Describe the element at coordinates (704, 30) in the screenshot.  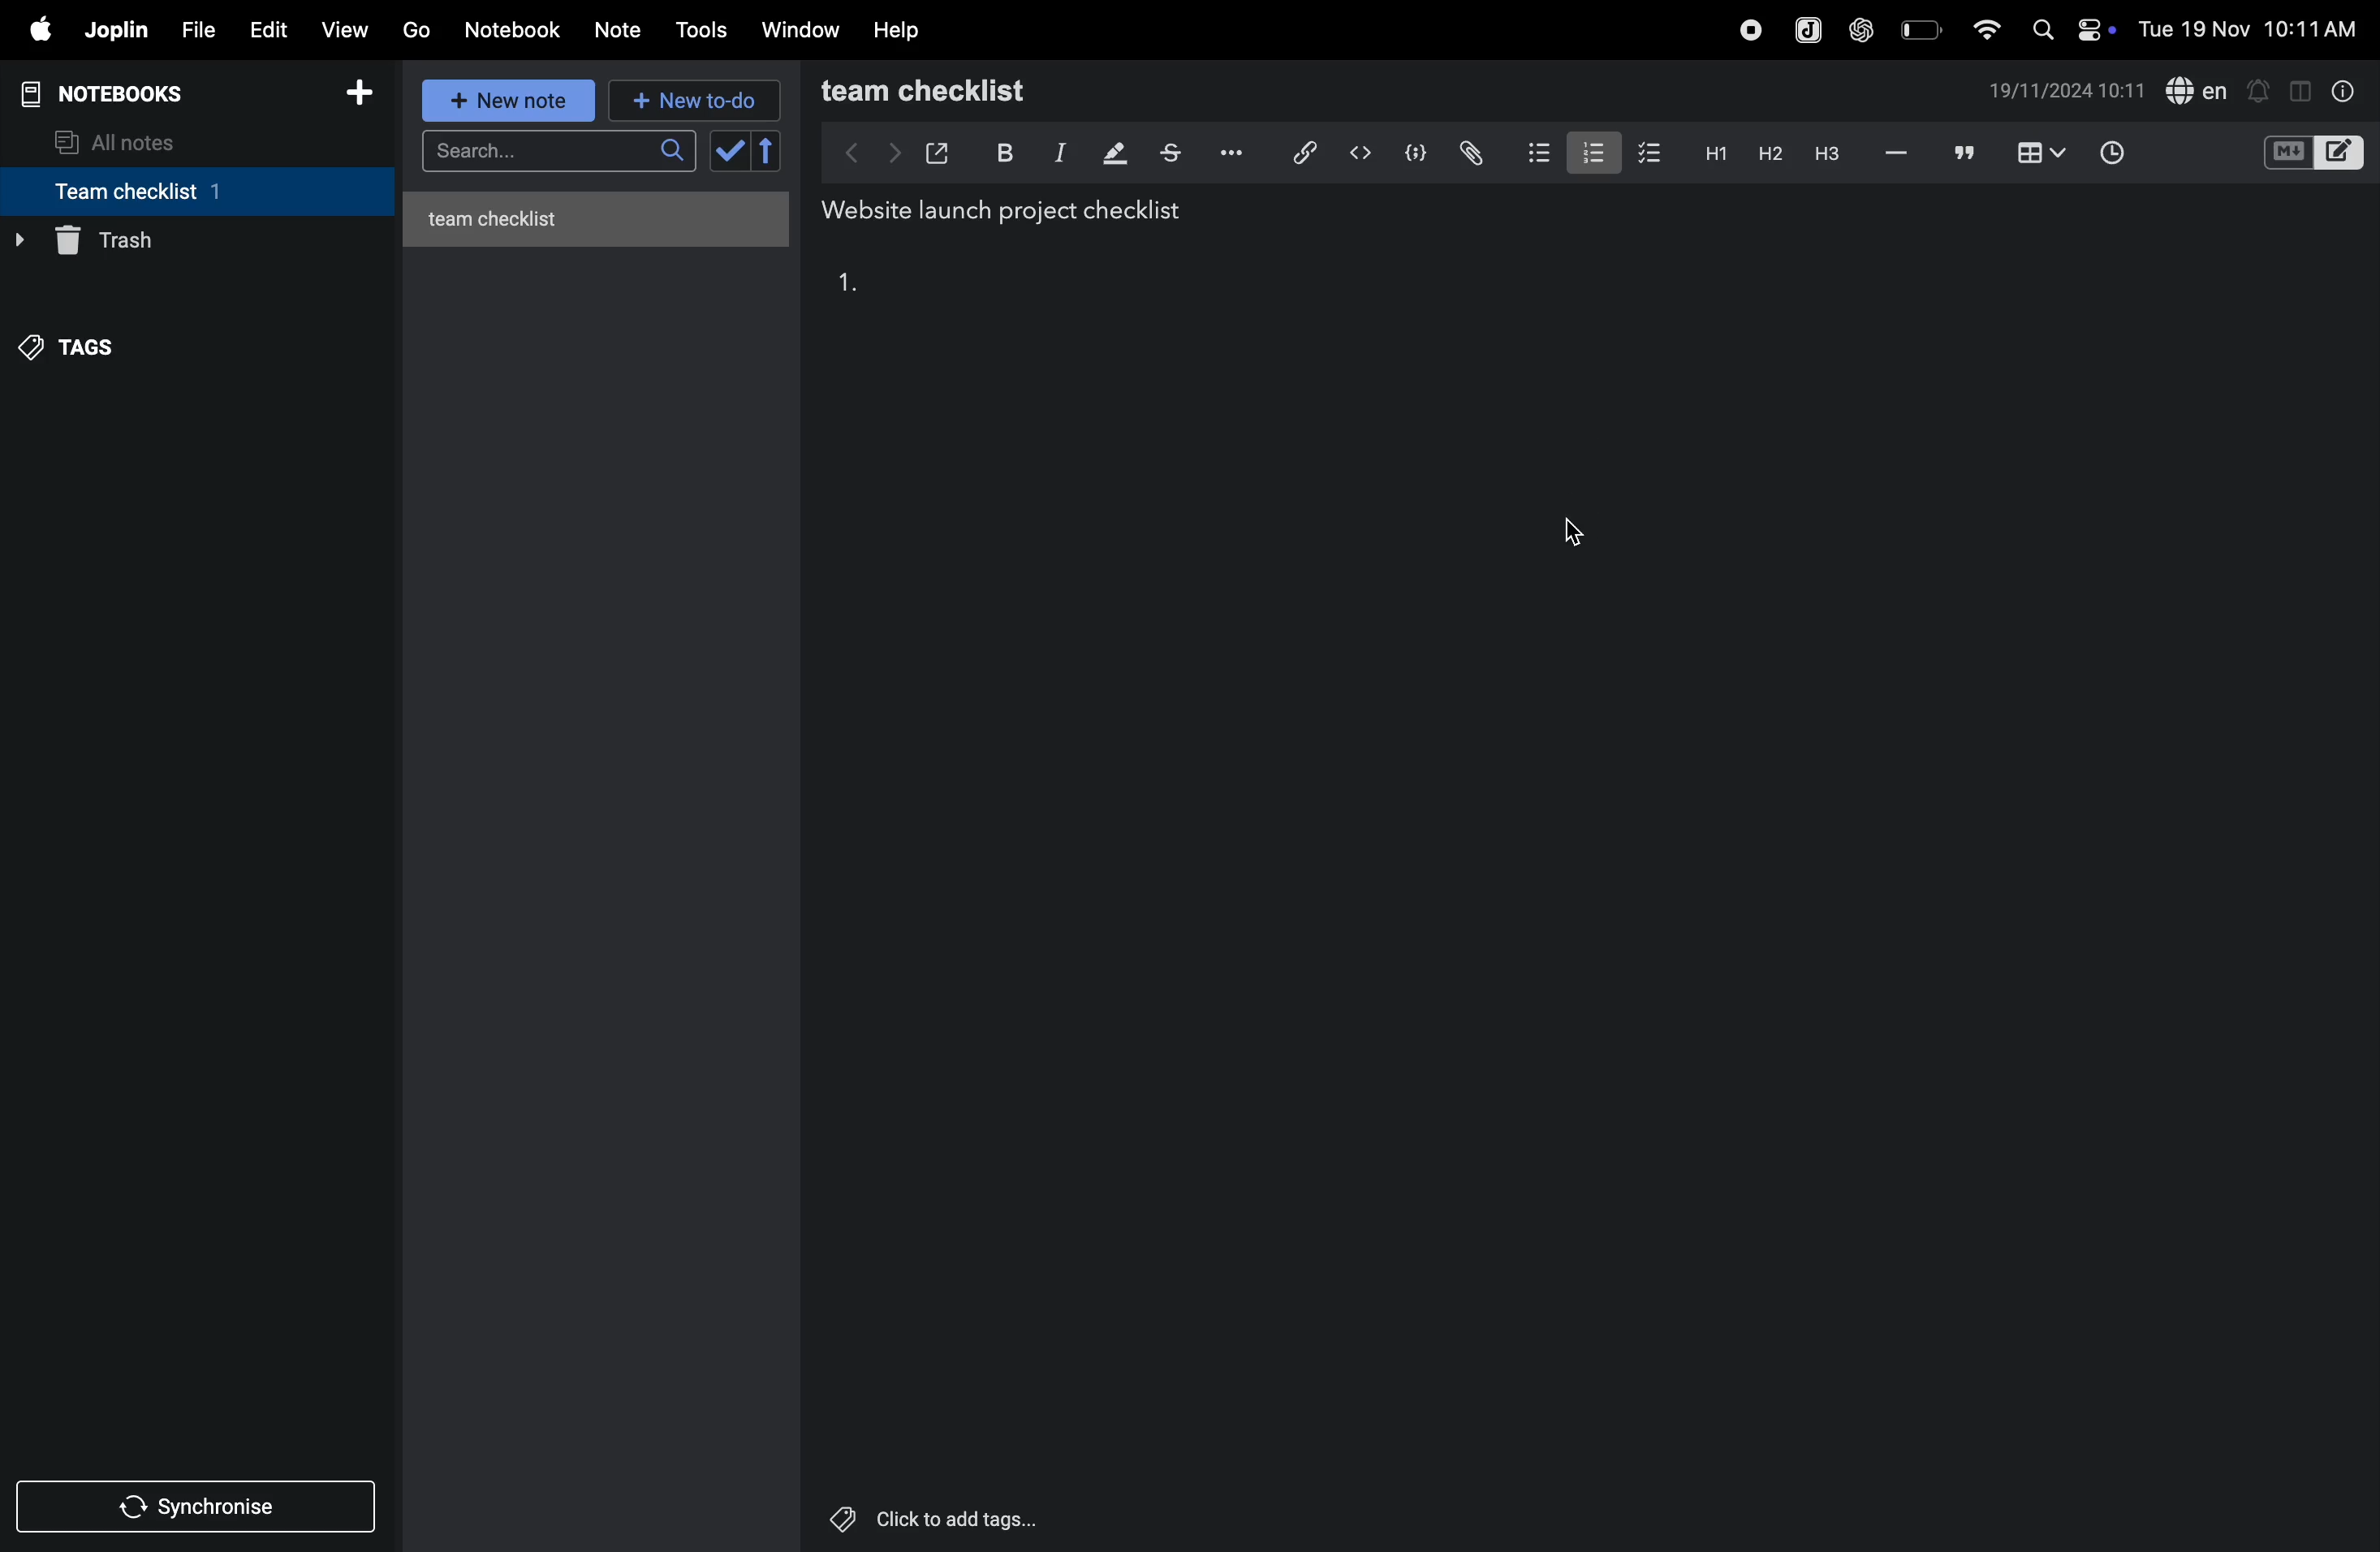
I see `tools` at that location.